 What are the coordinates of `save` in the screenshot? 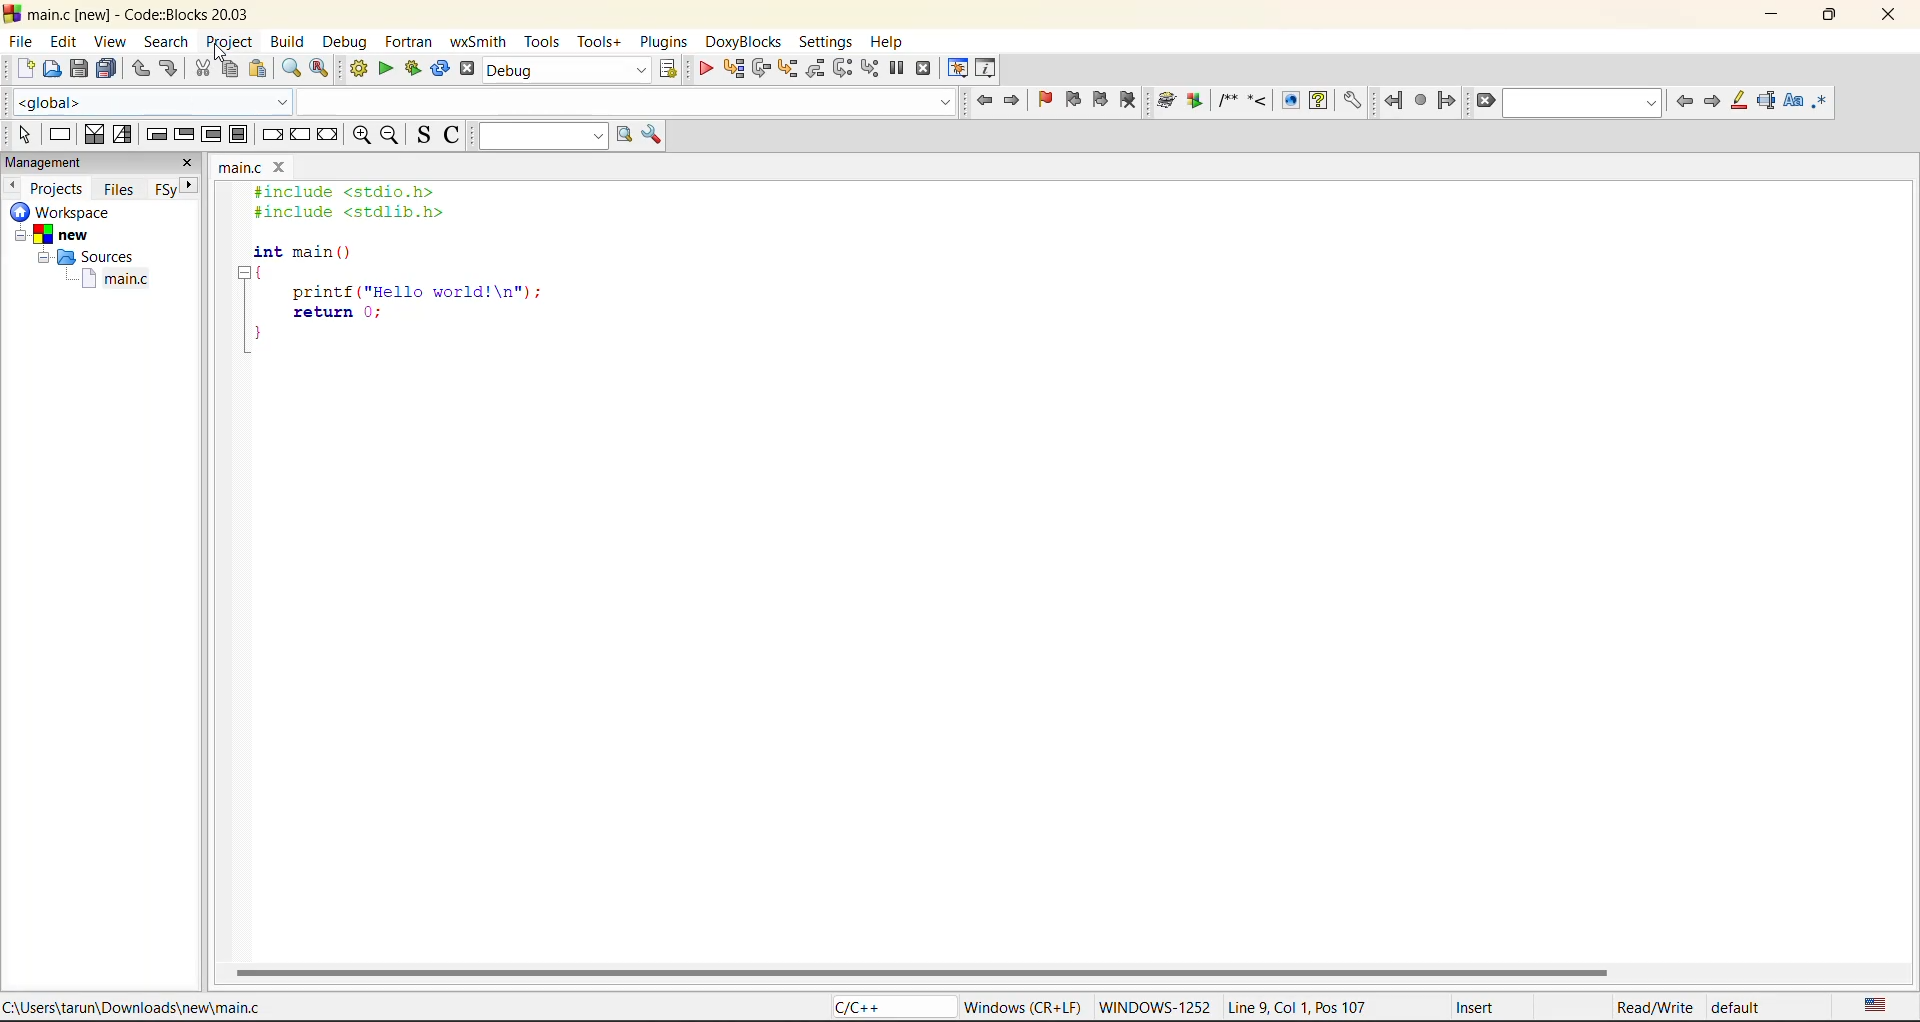 It's located at (77, 69).